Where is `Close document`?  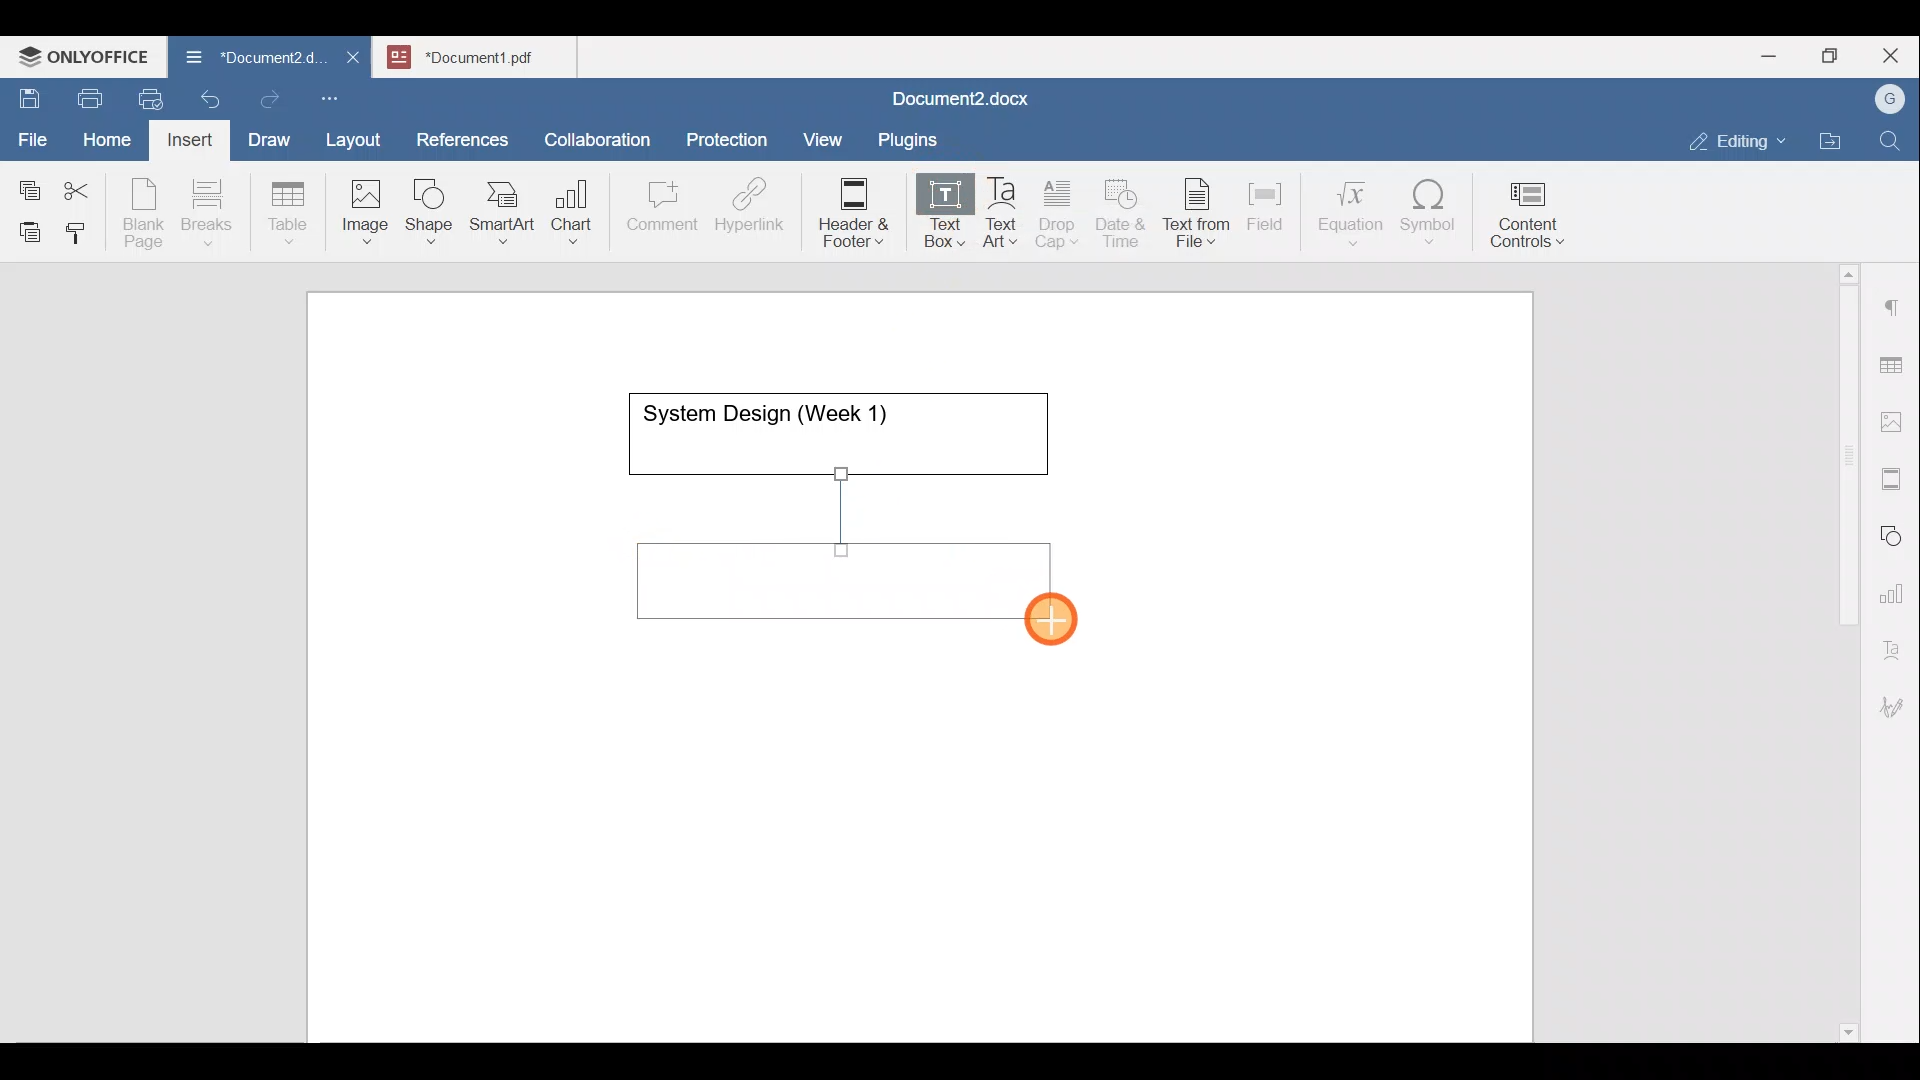 Close document is located at coordinates (354, 59).